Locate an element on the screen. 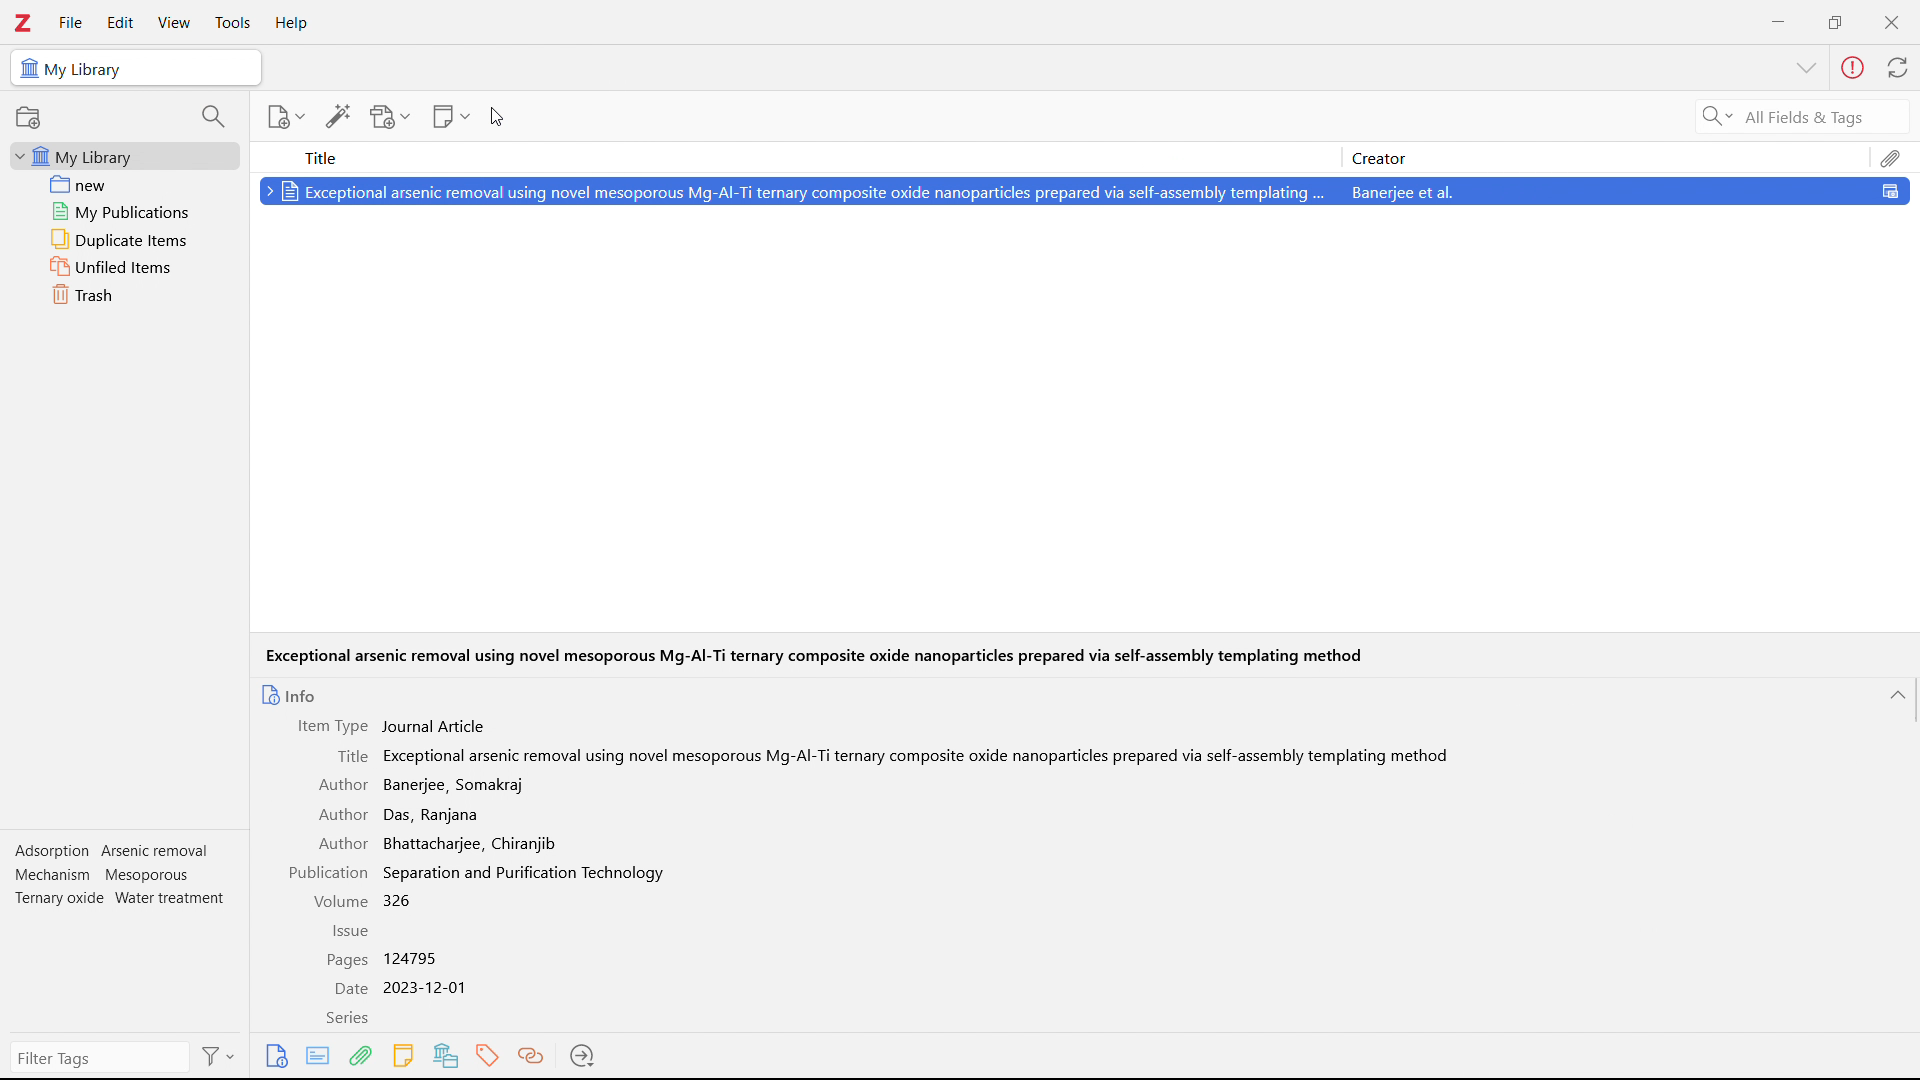 This screenshot has height=1080, width=1920. tools is located at coordinates (233, 23).